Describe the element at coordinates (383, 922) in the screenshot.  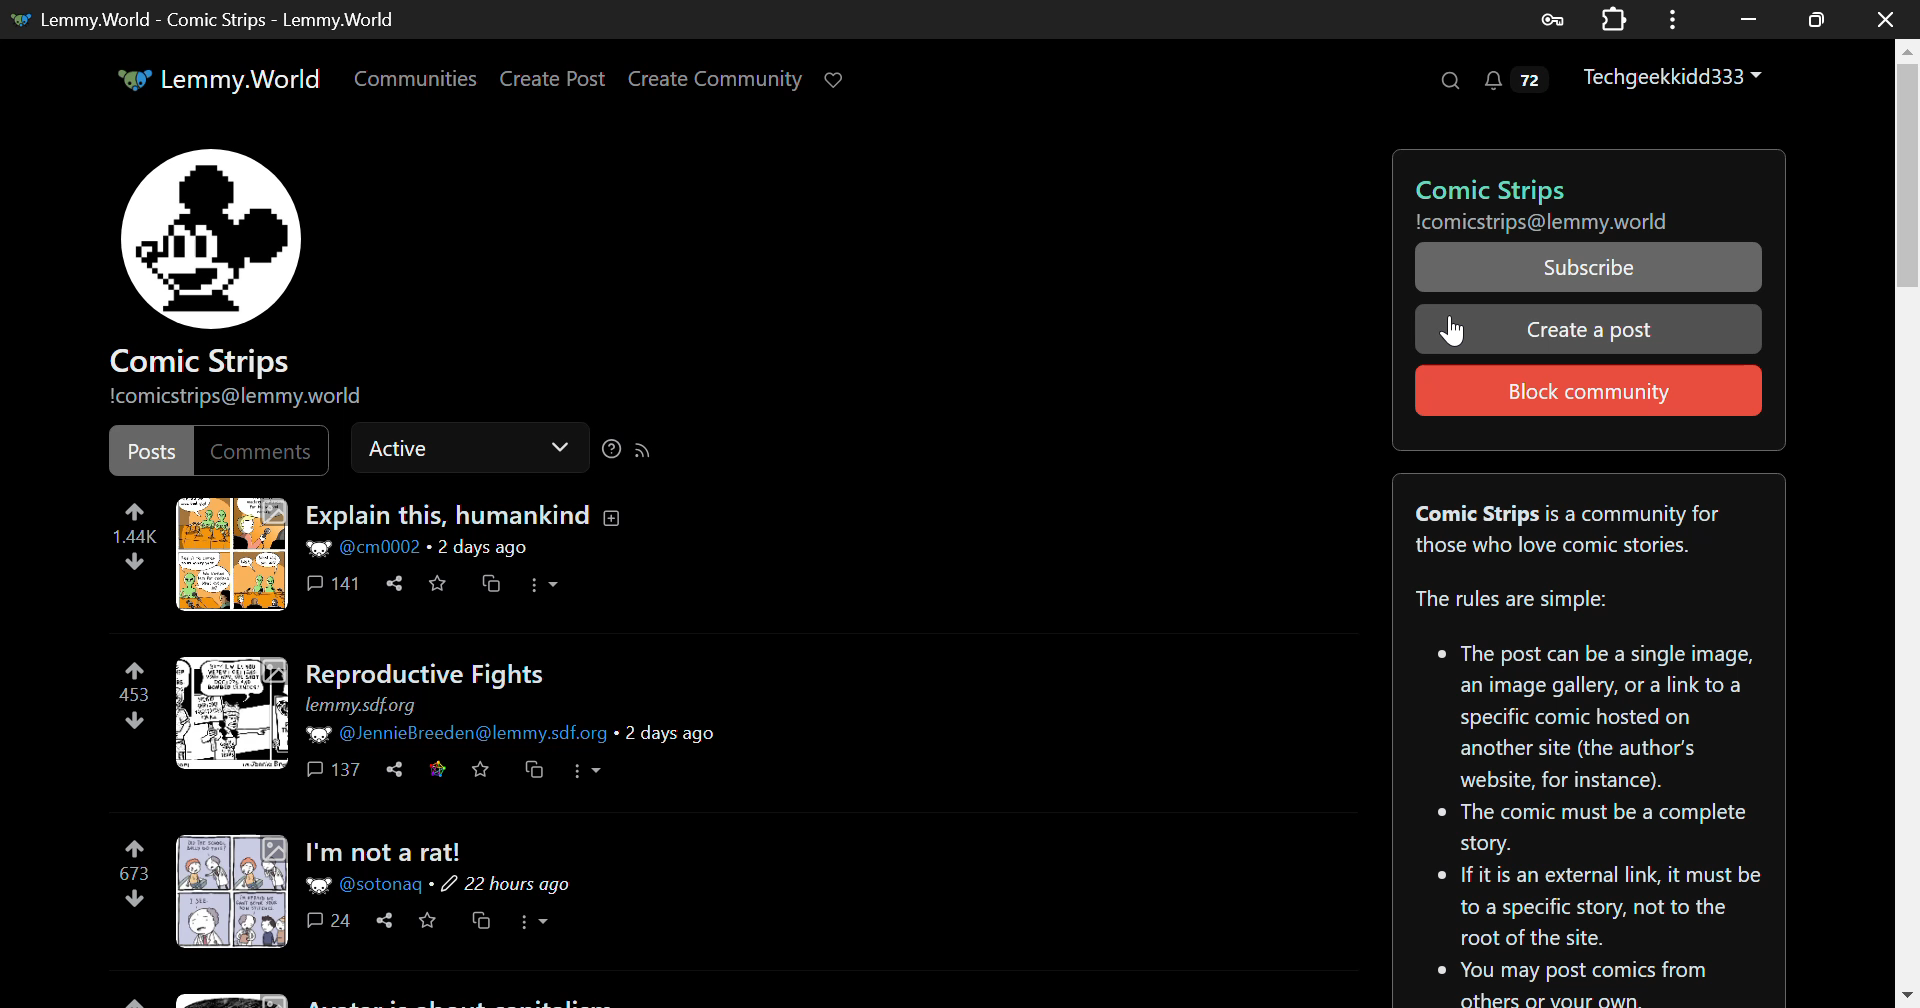
I see `Share` at that location.